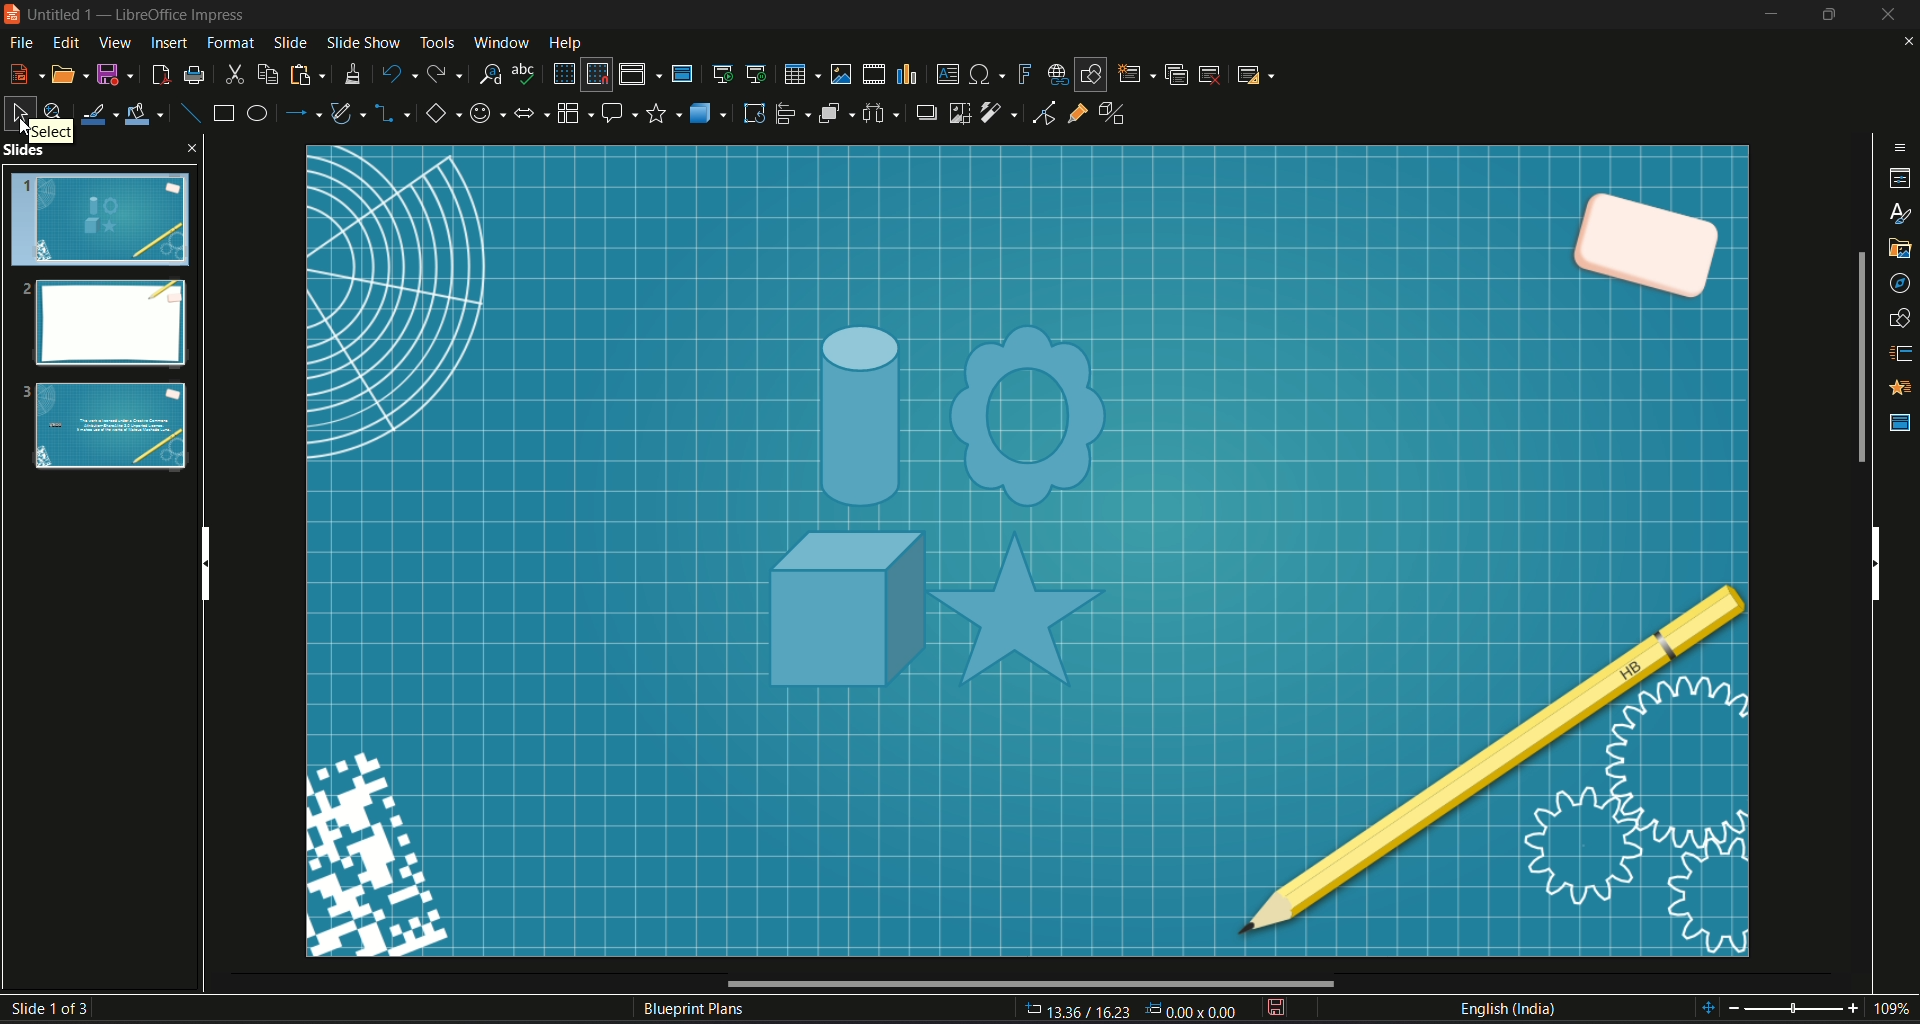 The width and height of the screenshot is (1920, 1024). Describe the element at coordinates (1133, 1011) in the screenshot. I see `Page Dimensions` at that location.